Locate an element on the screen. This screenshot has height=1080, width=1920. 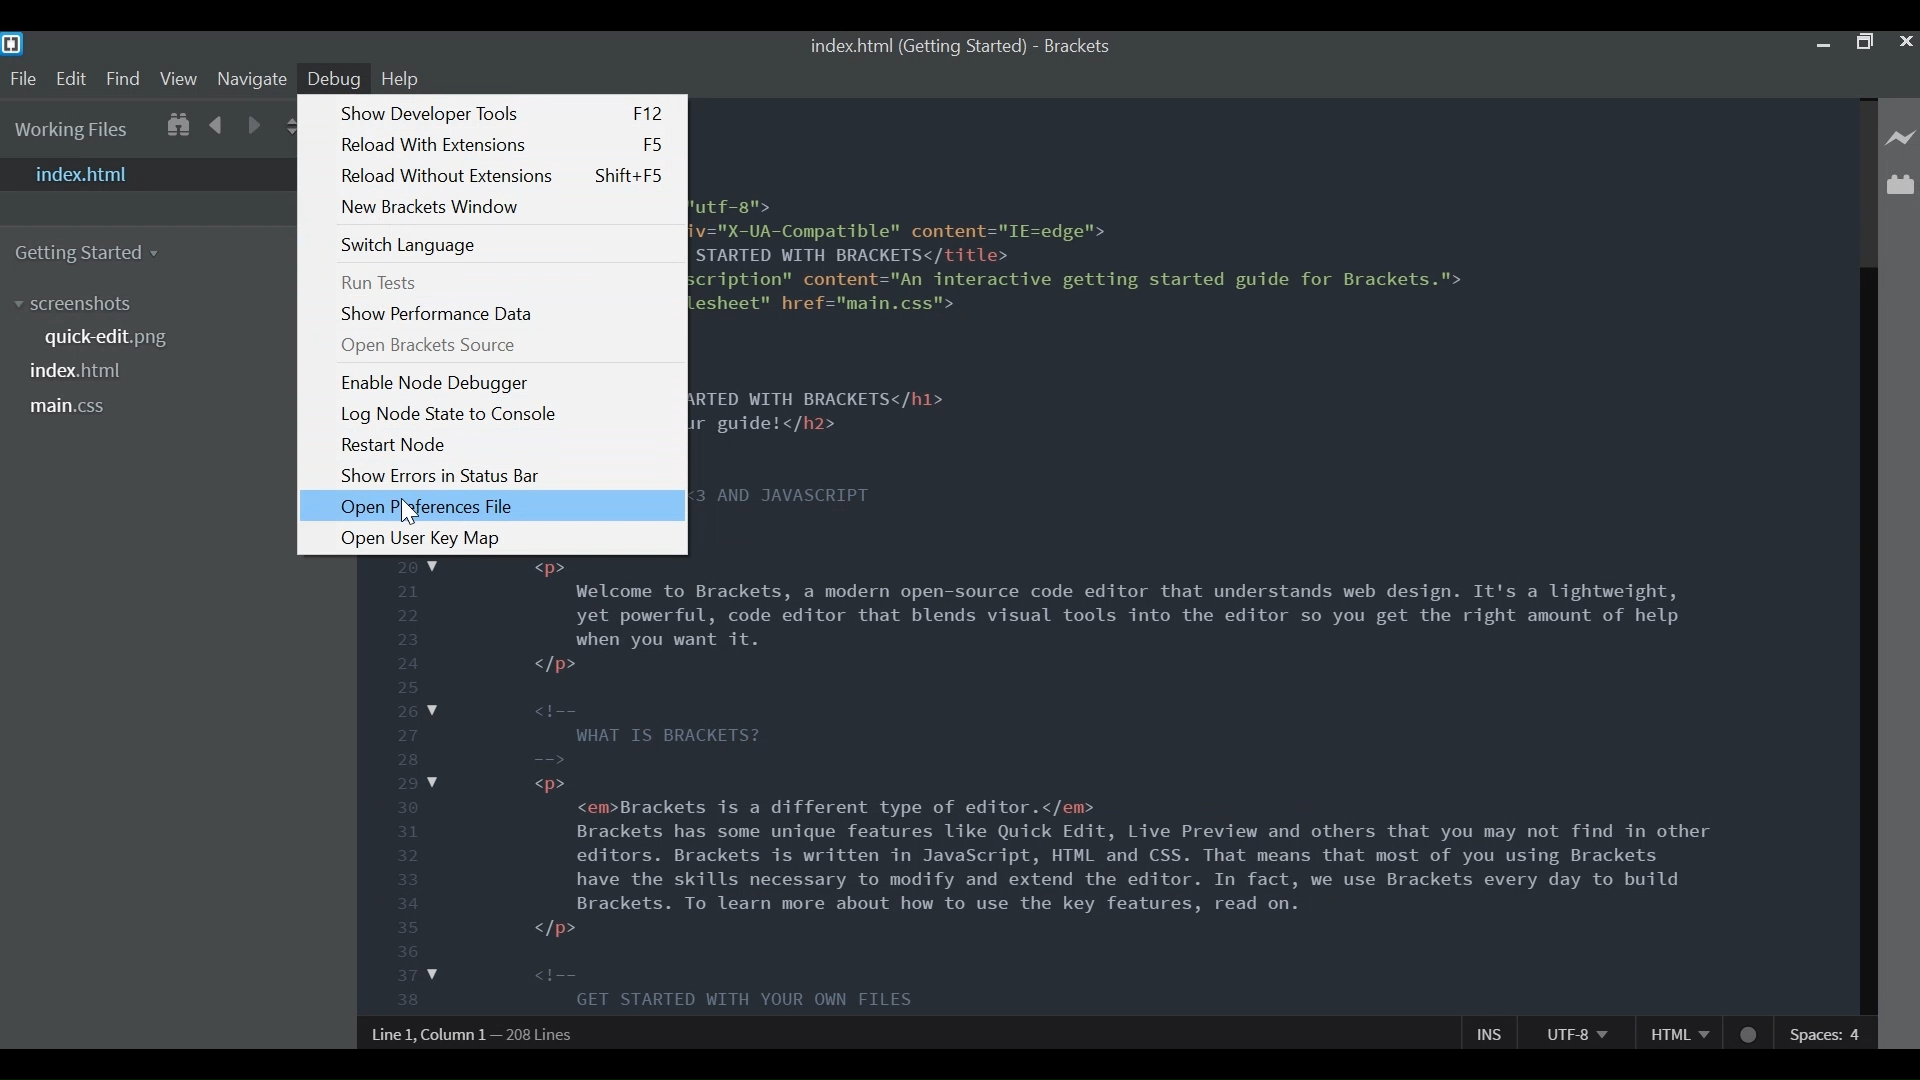
File is located at coordinates (22, 79).